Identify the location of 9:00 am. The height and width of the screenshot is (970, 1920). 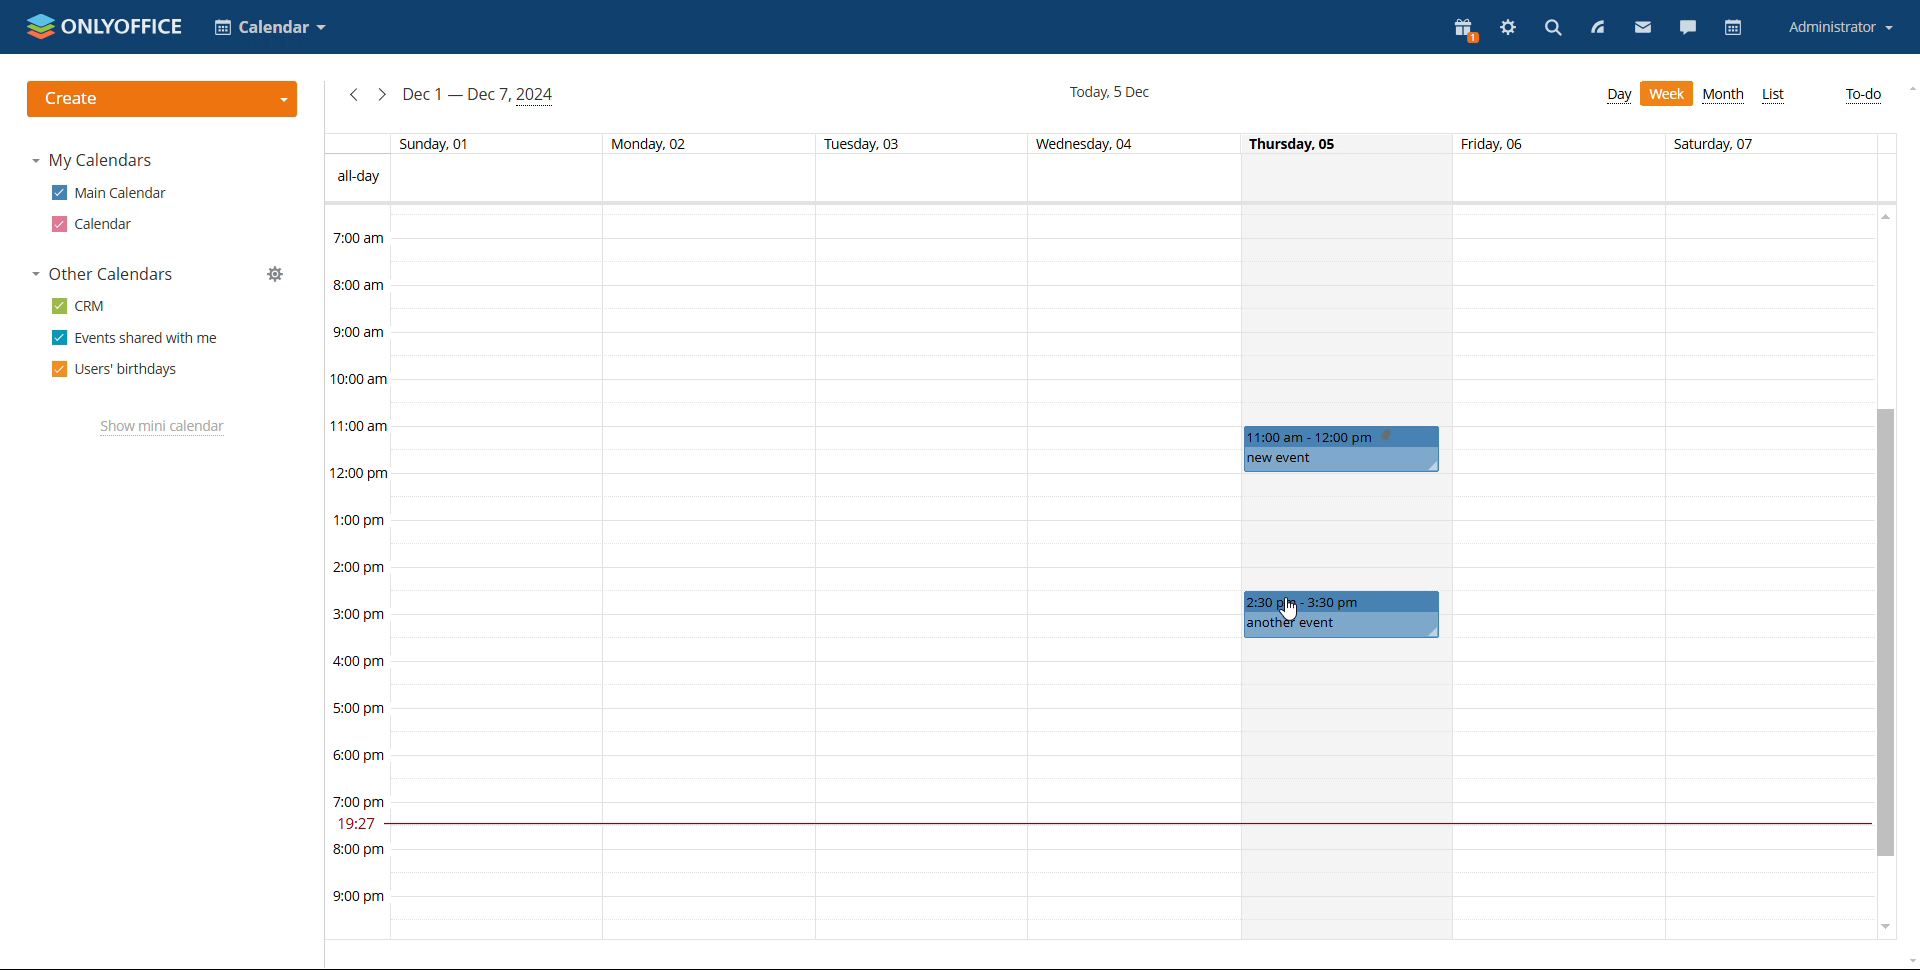
(357, 333).